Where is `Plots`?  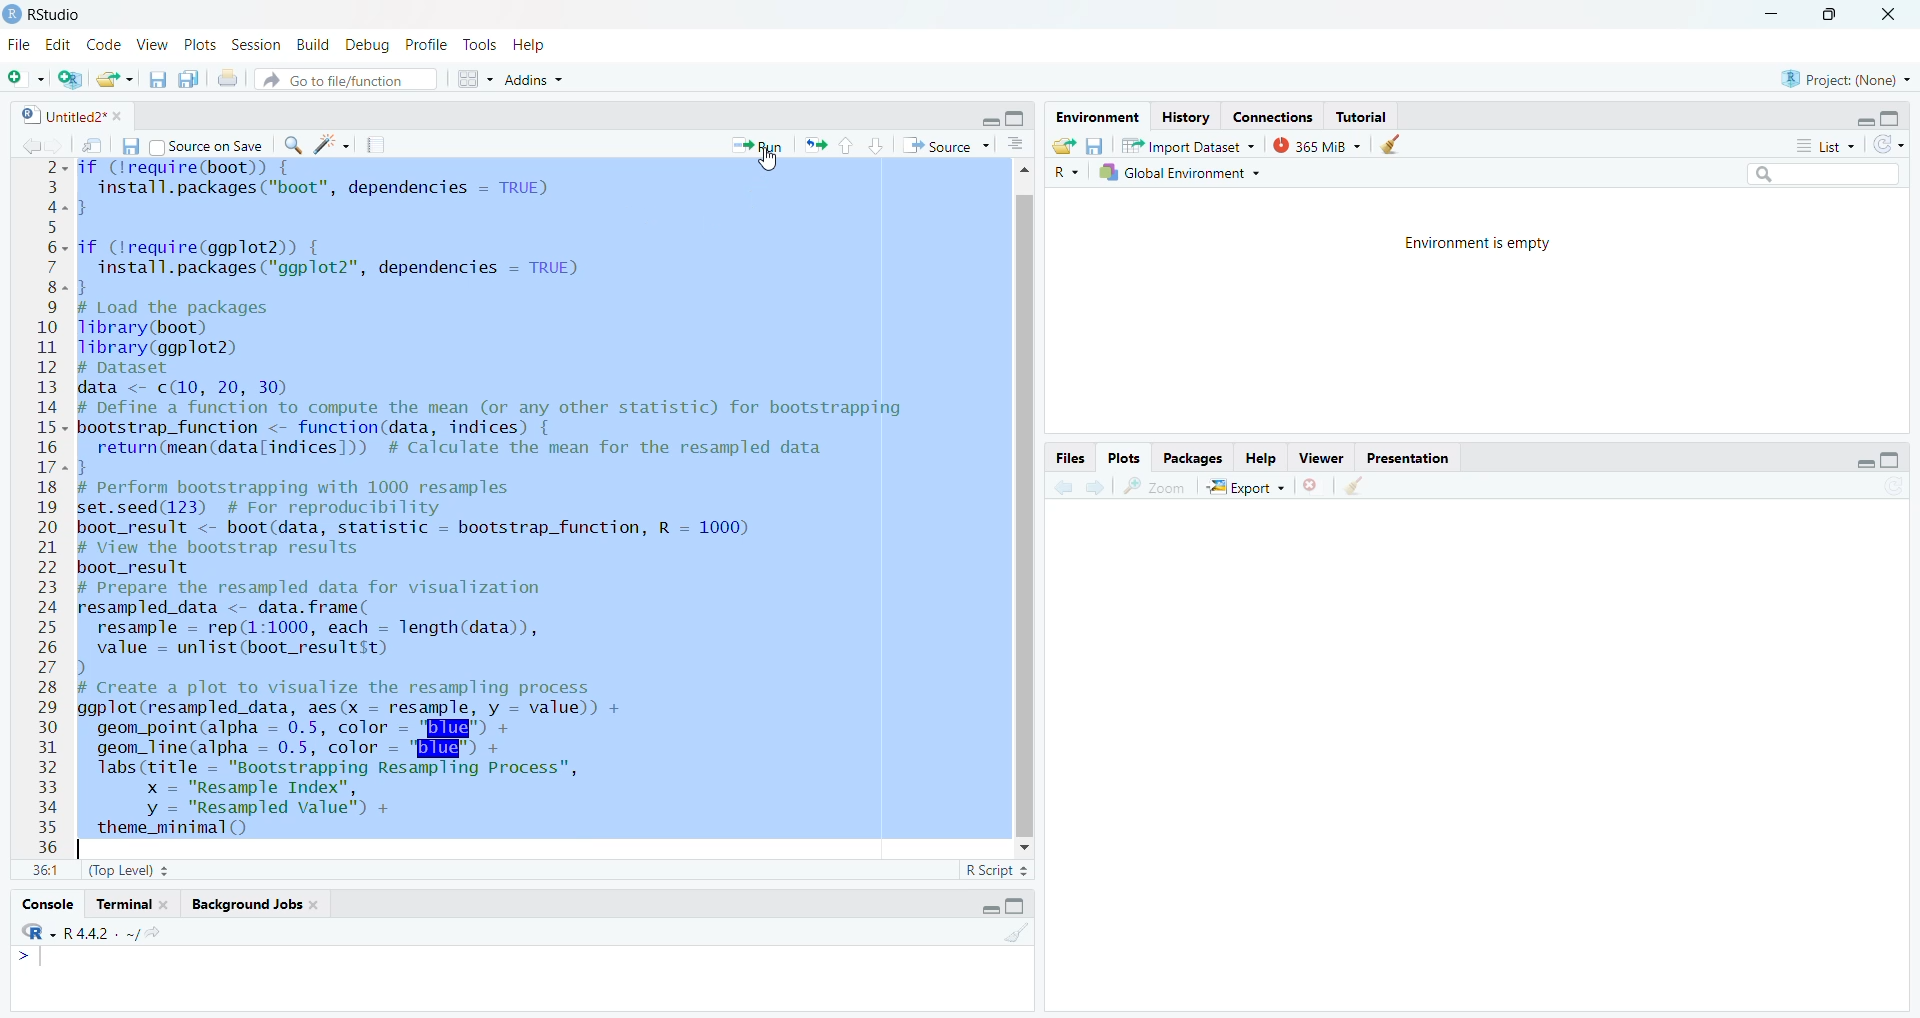 Plots is located at coordinates (199, 44).